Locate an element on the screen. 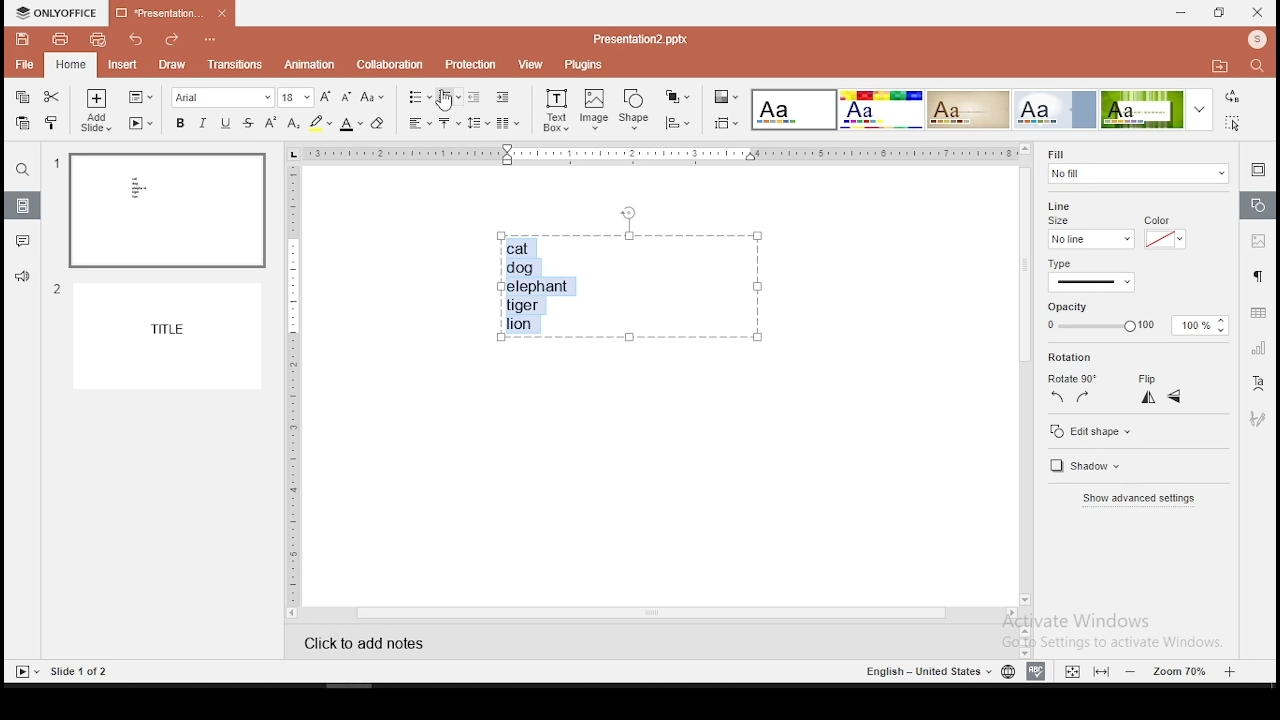  customize quick access toolbar is located at coordinates (216, 39).